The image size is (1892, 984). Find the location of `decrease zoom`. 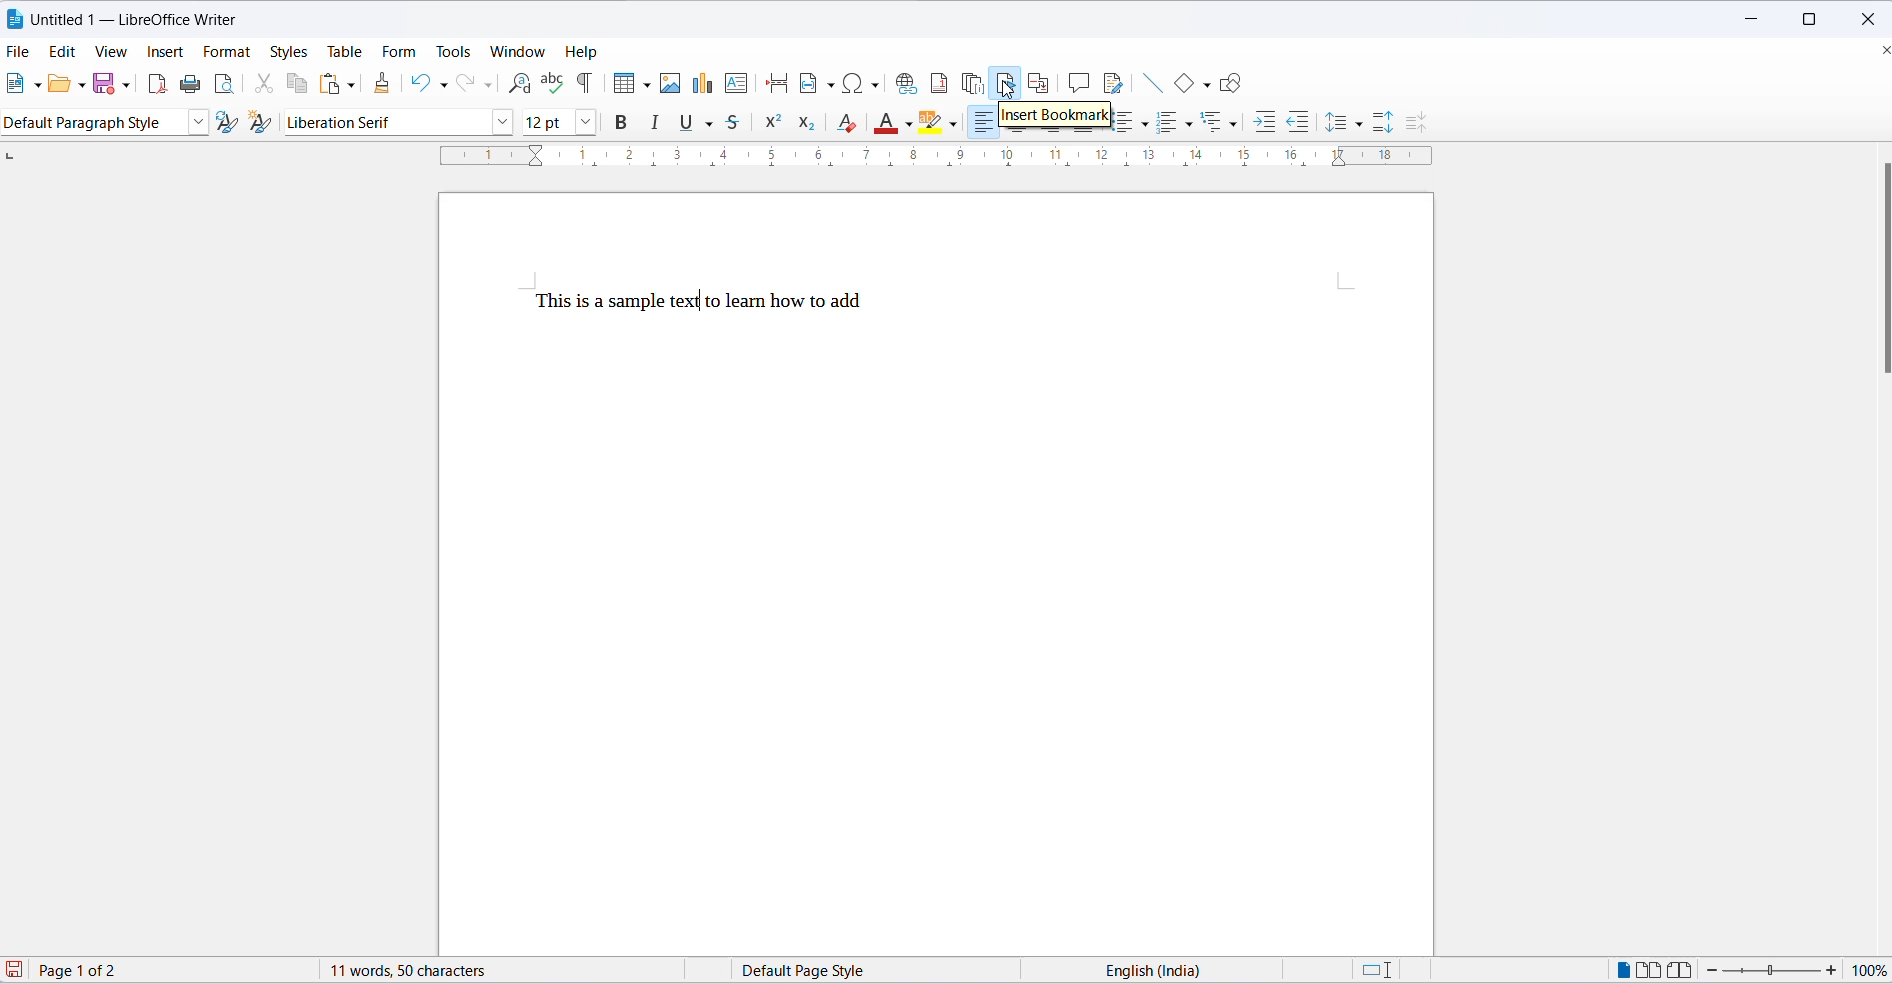

decrease zoom is located at coordinates (1711, 970).